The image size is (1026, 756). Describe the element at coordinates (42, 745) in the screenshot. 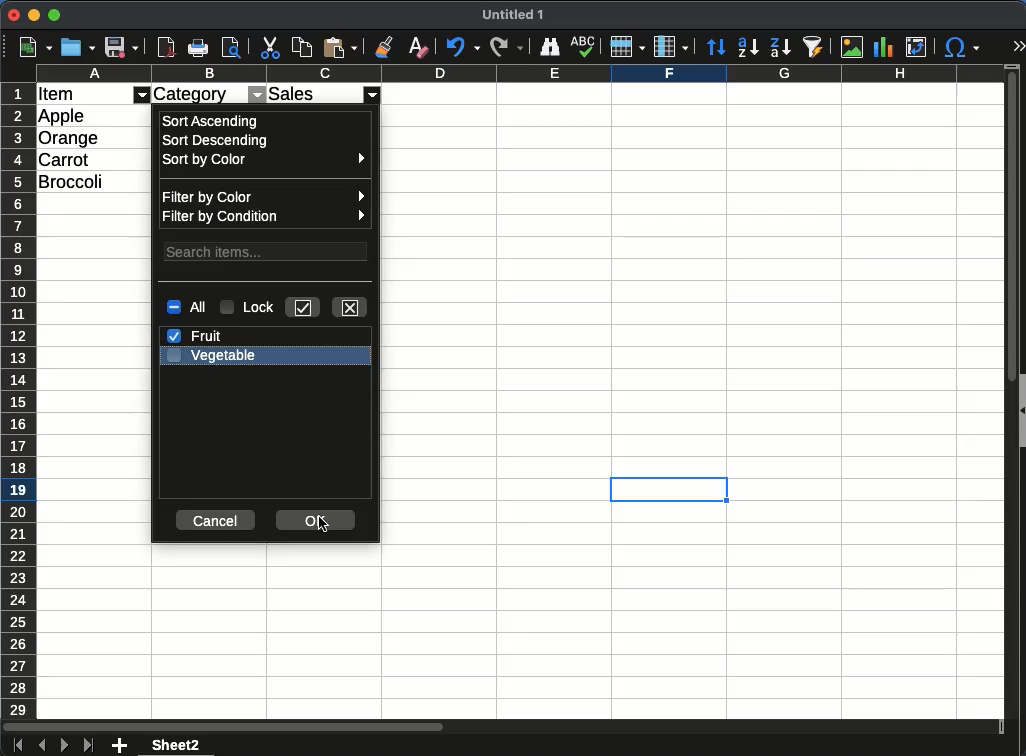

I see `previous sheet` at that location.